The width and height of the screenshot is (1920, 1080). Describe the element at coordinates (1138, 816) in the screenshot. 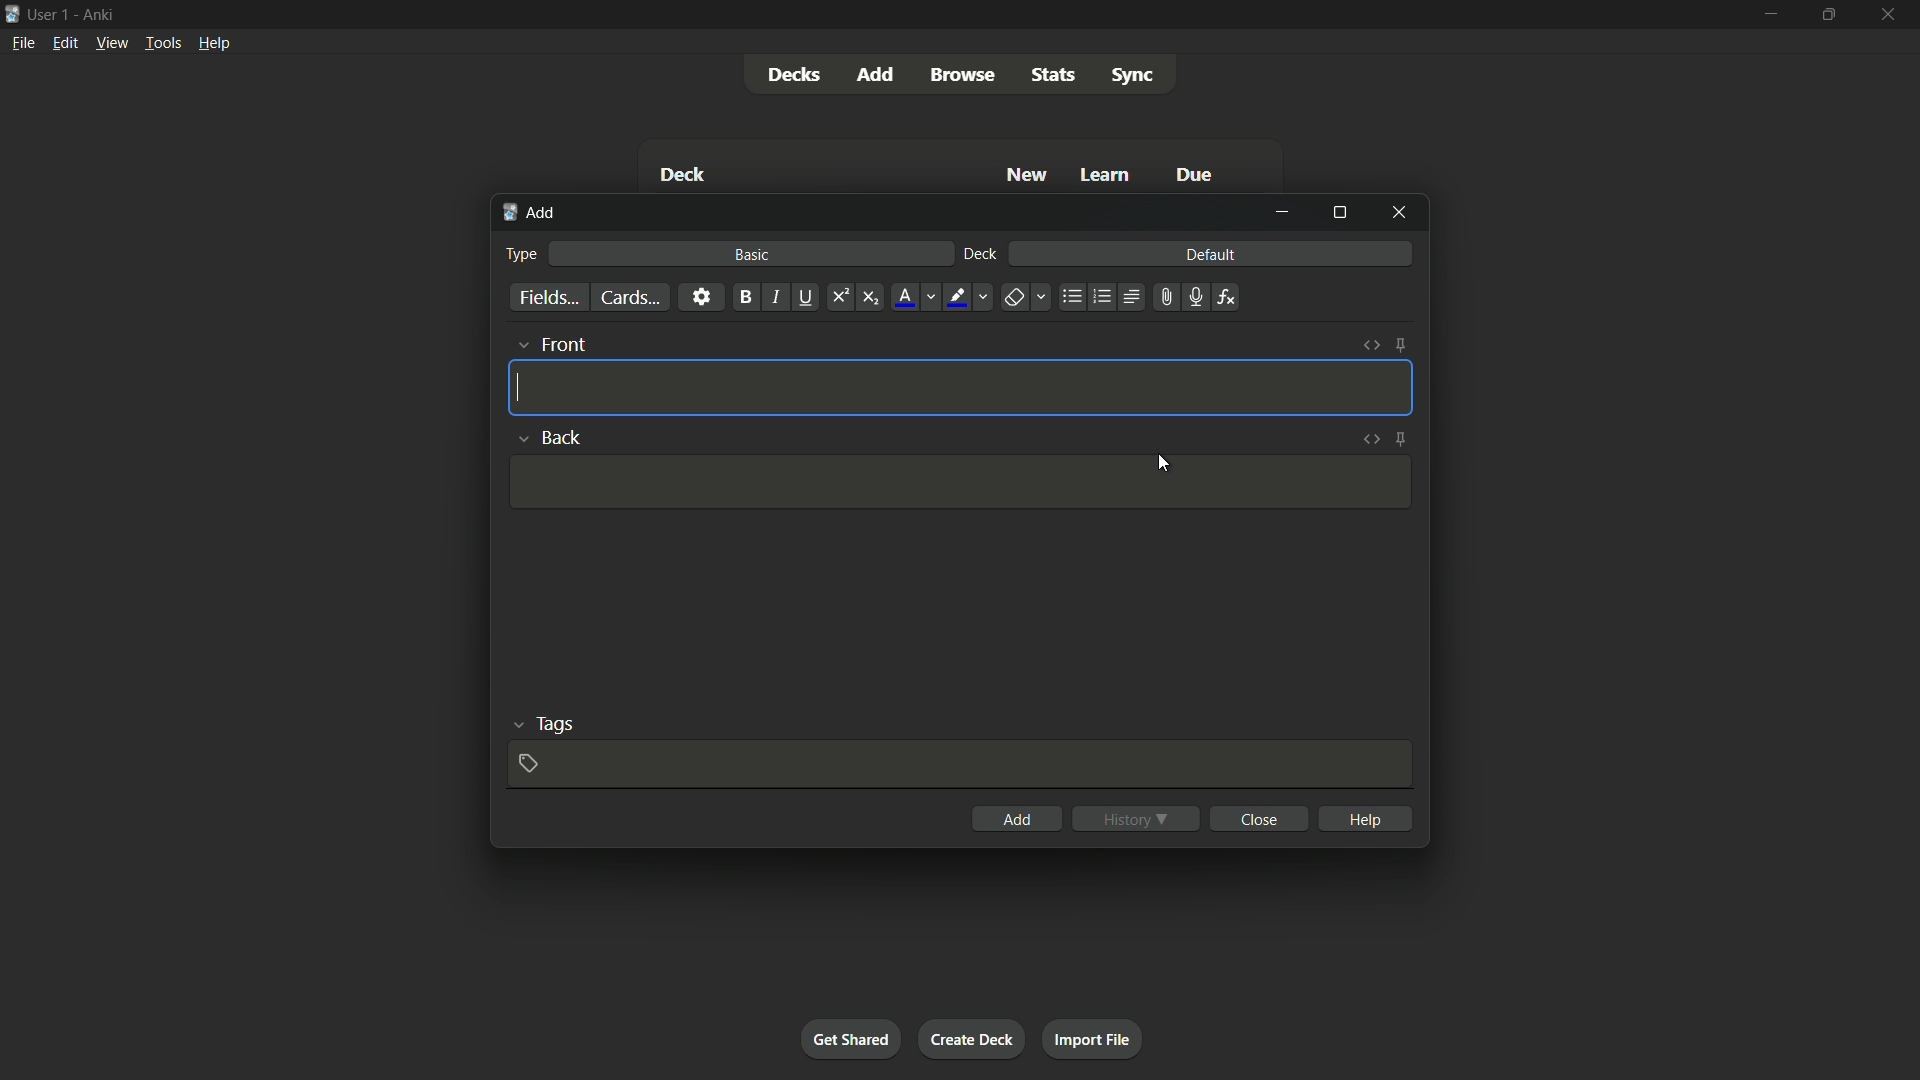

I see `history` at that location.